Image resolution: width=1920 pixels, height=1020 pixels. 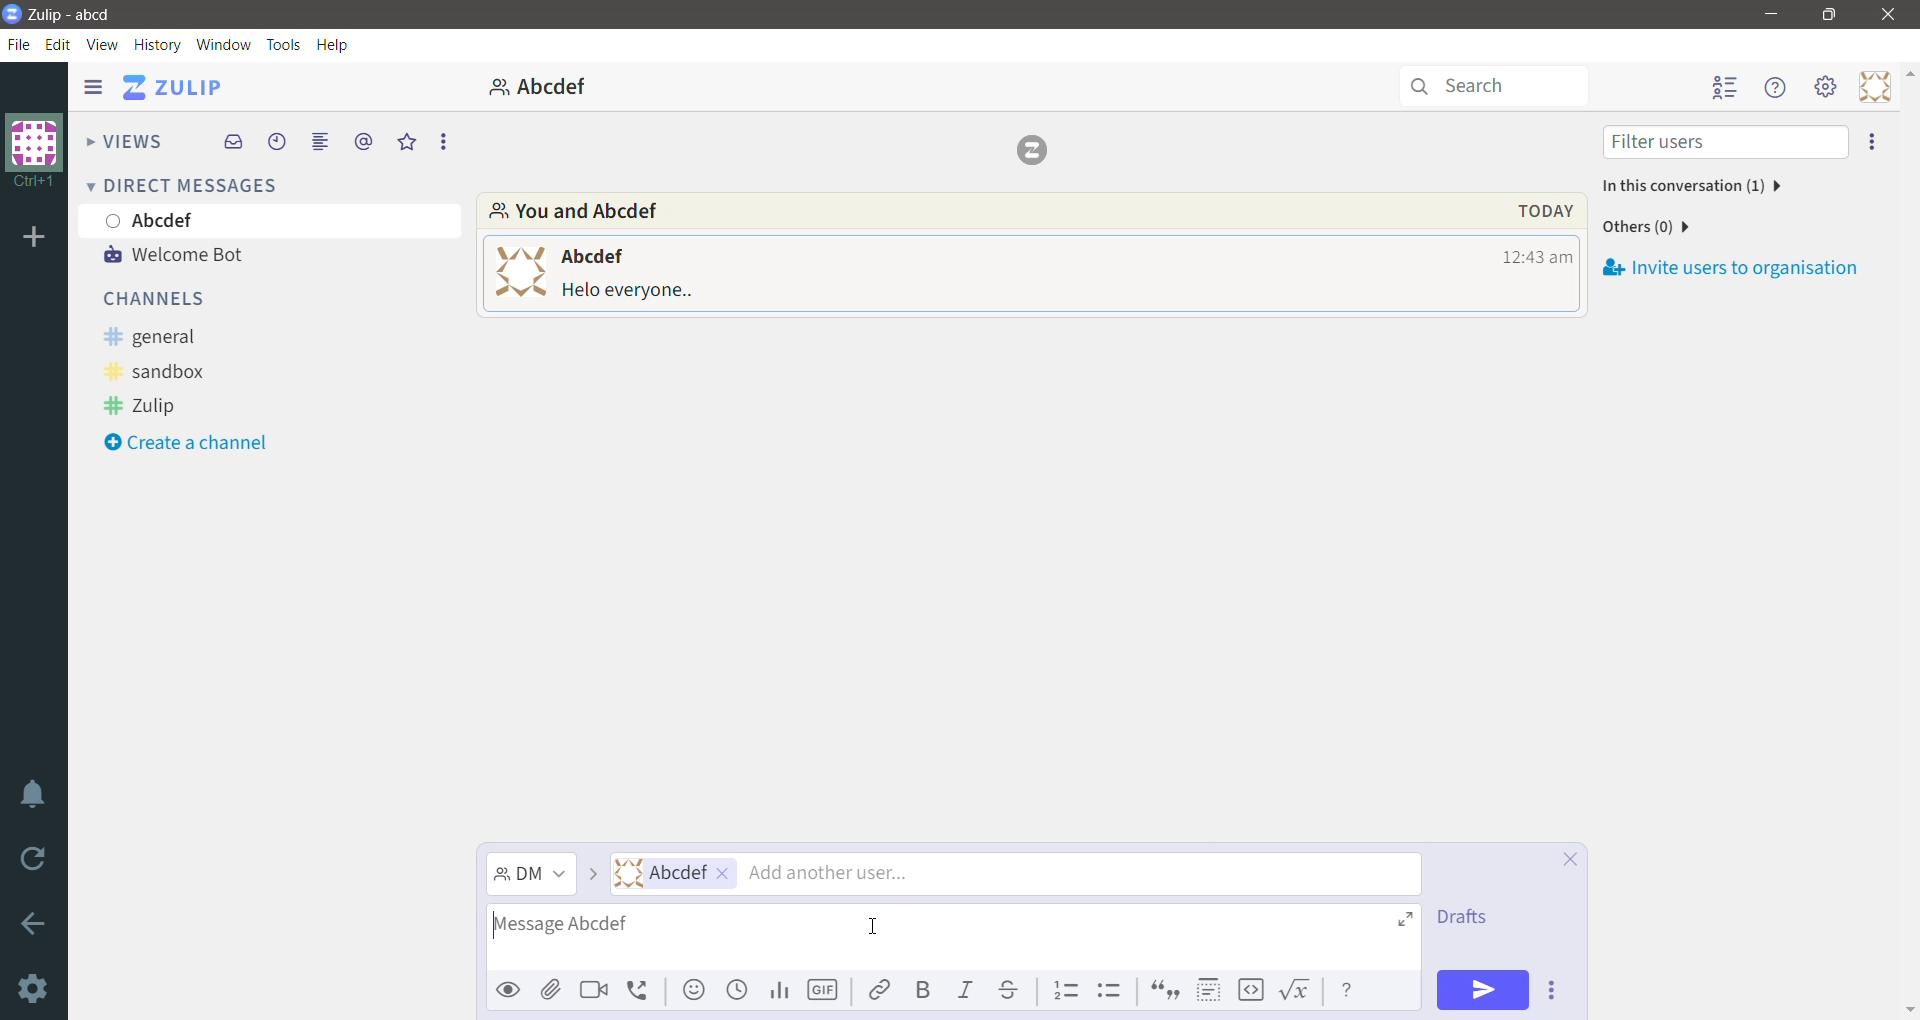 I want to click on Message Formatting, so click(x=1351, y=992).